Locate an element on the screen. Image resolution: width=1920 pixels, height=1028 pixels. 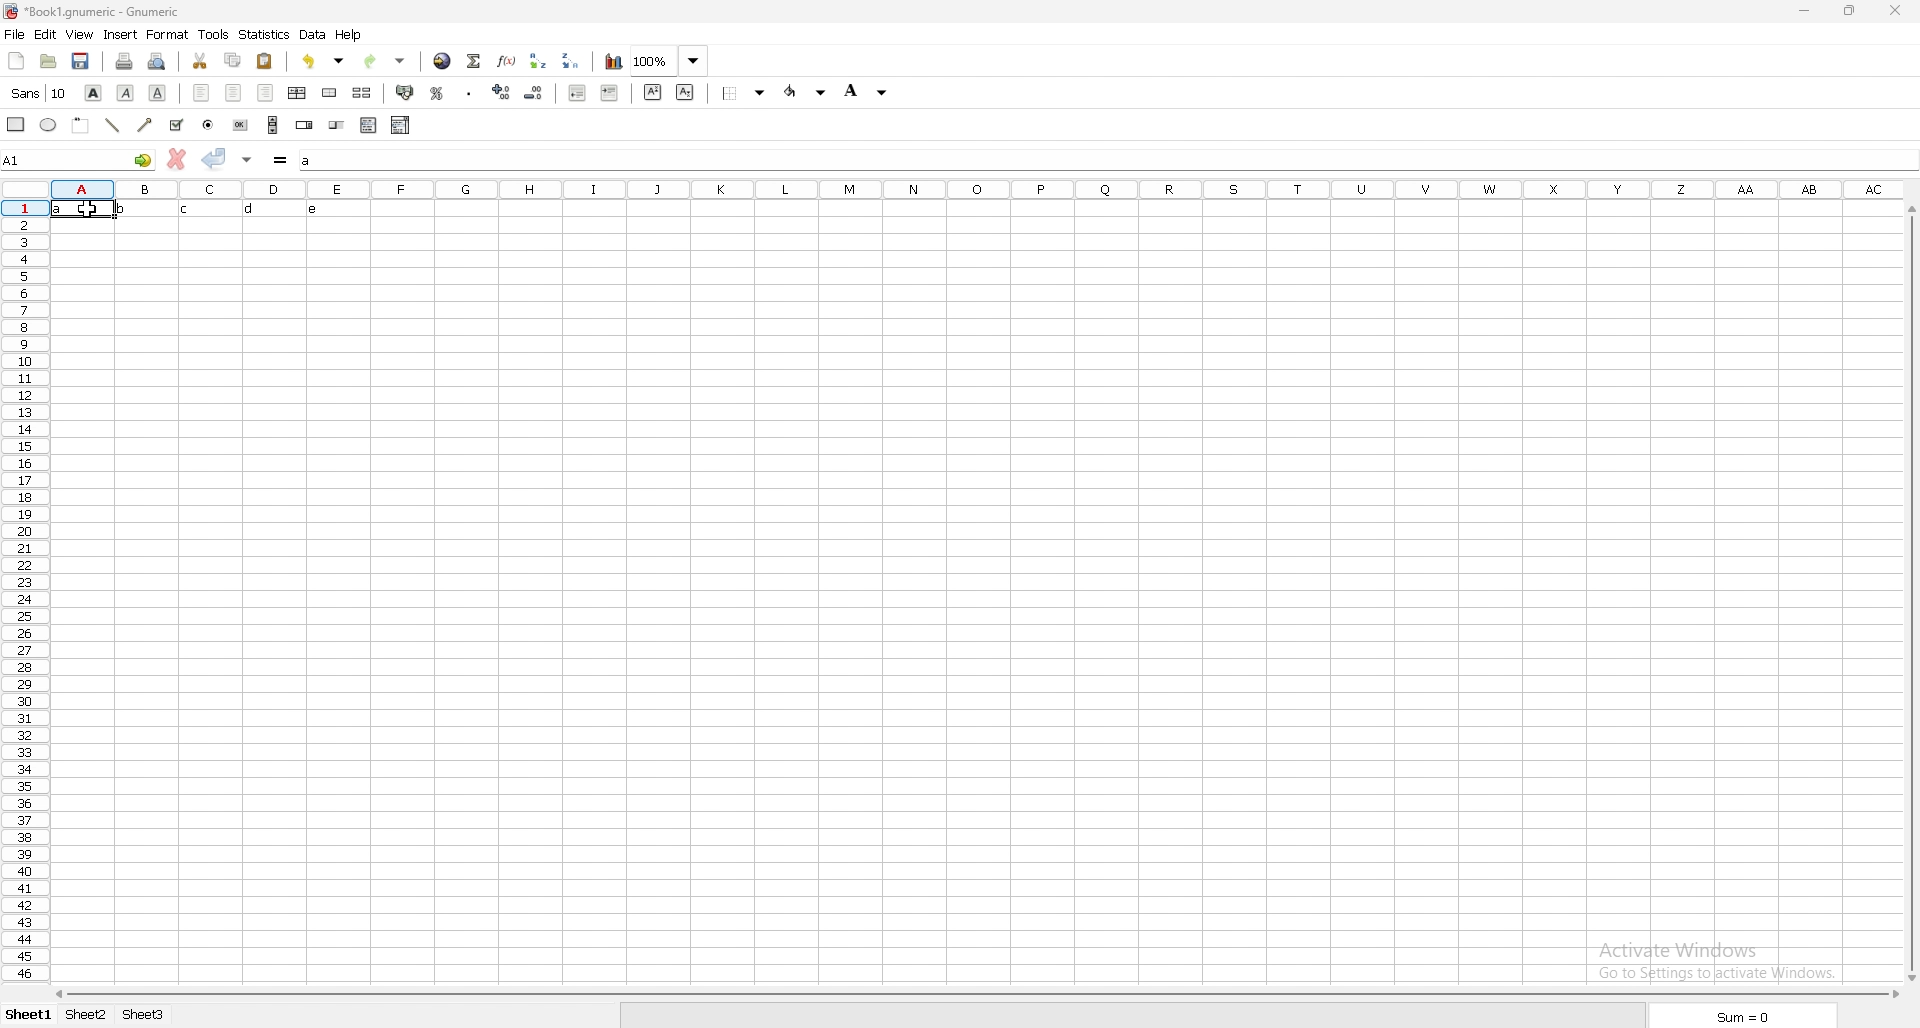
sort descending is located at coordinates (571, 61).